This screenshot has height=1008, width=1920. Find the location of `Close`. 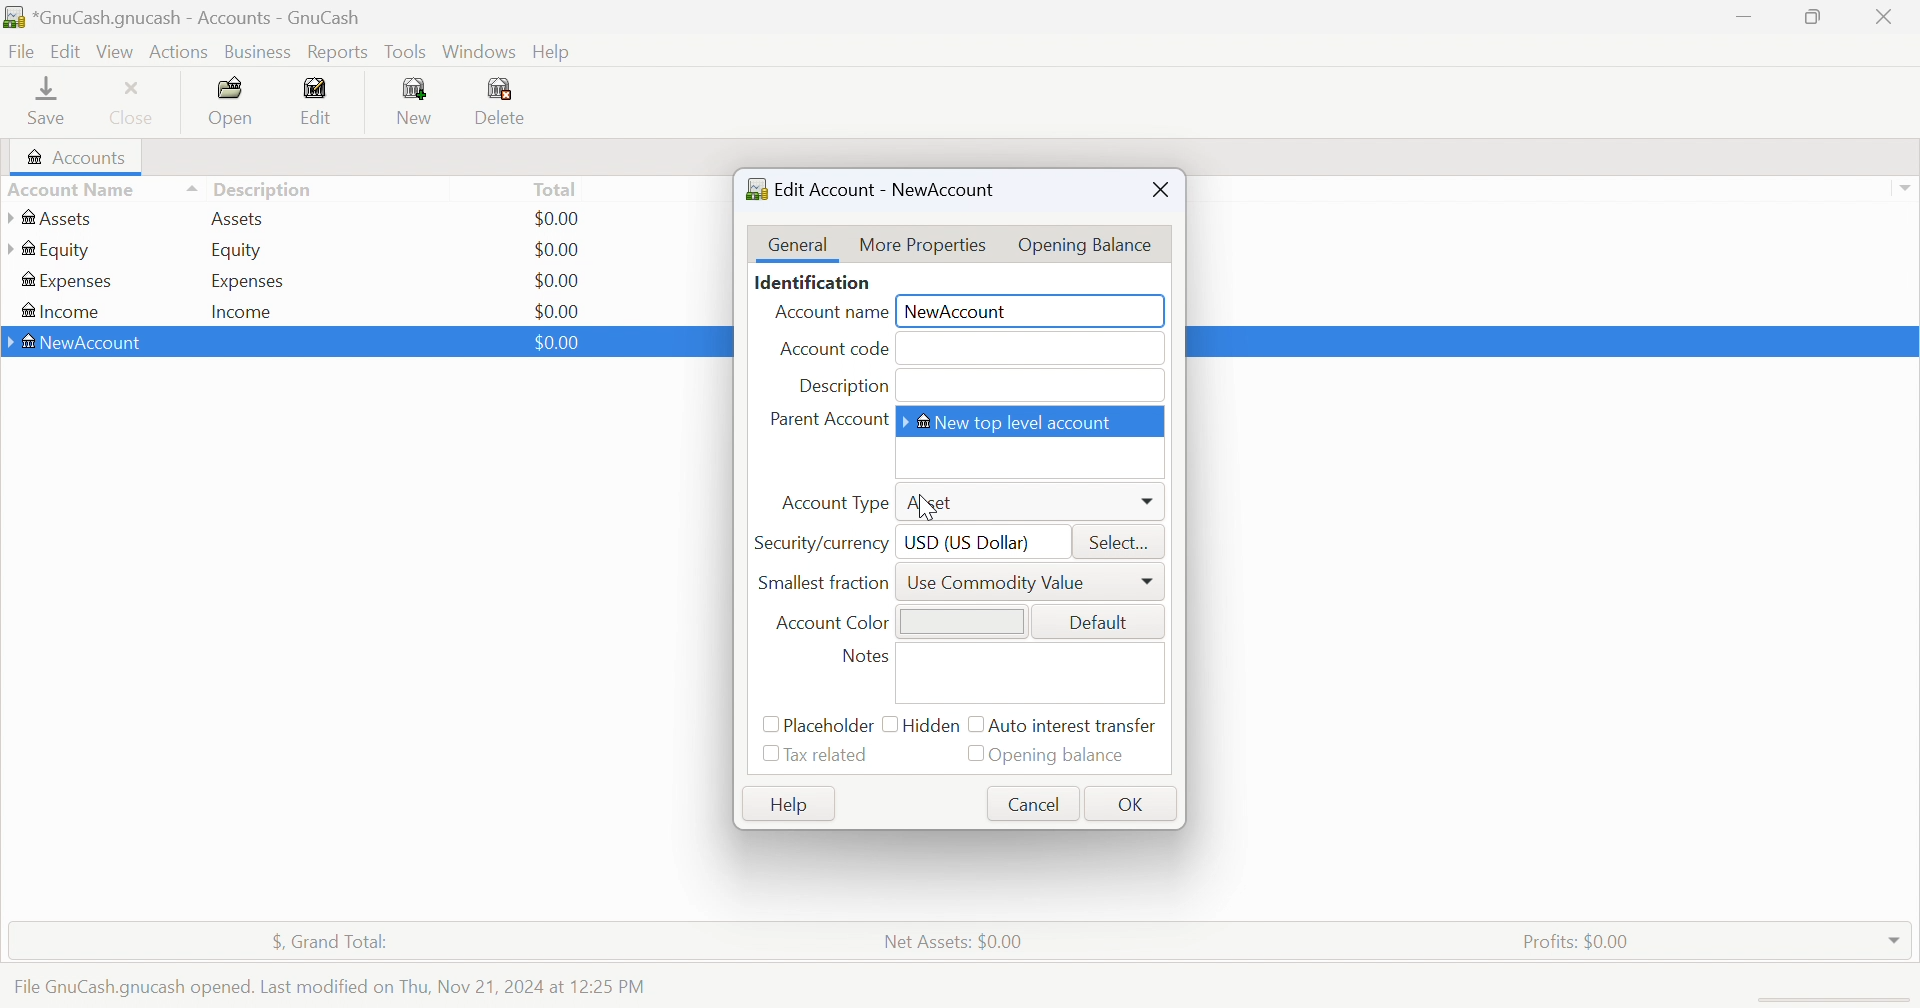

Close is located at coordinates (1161, 189).